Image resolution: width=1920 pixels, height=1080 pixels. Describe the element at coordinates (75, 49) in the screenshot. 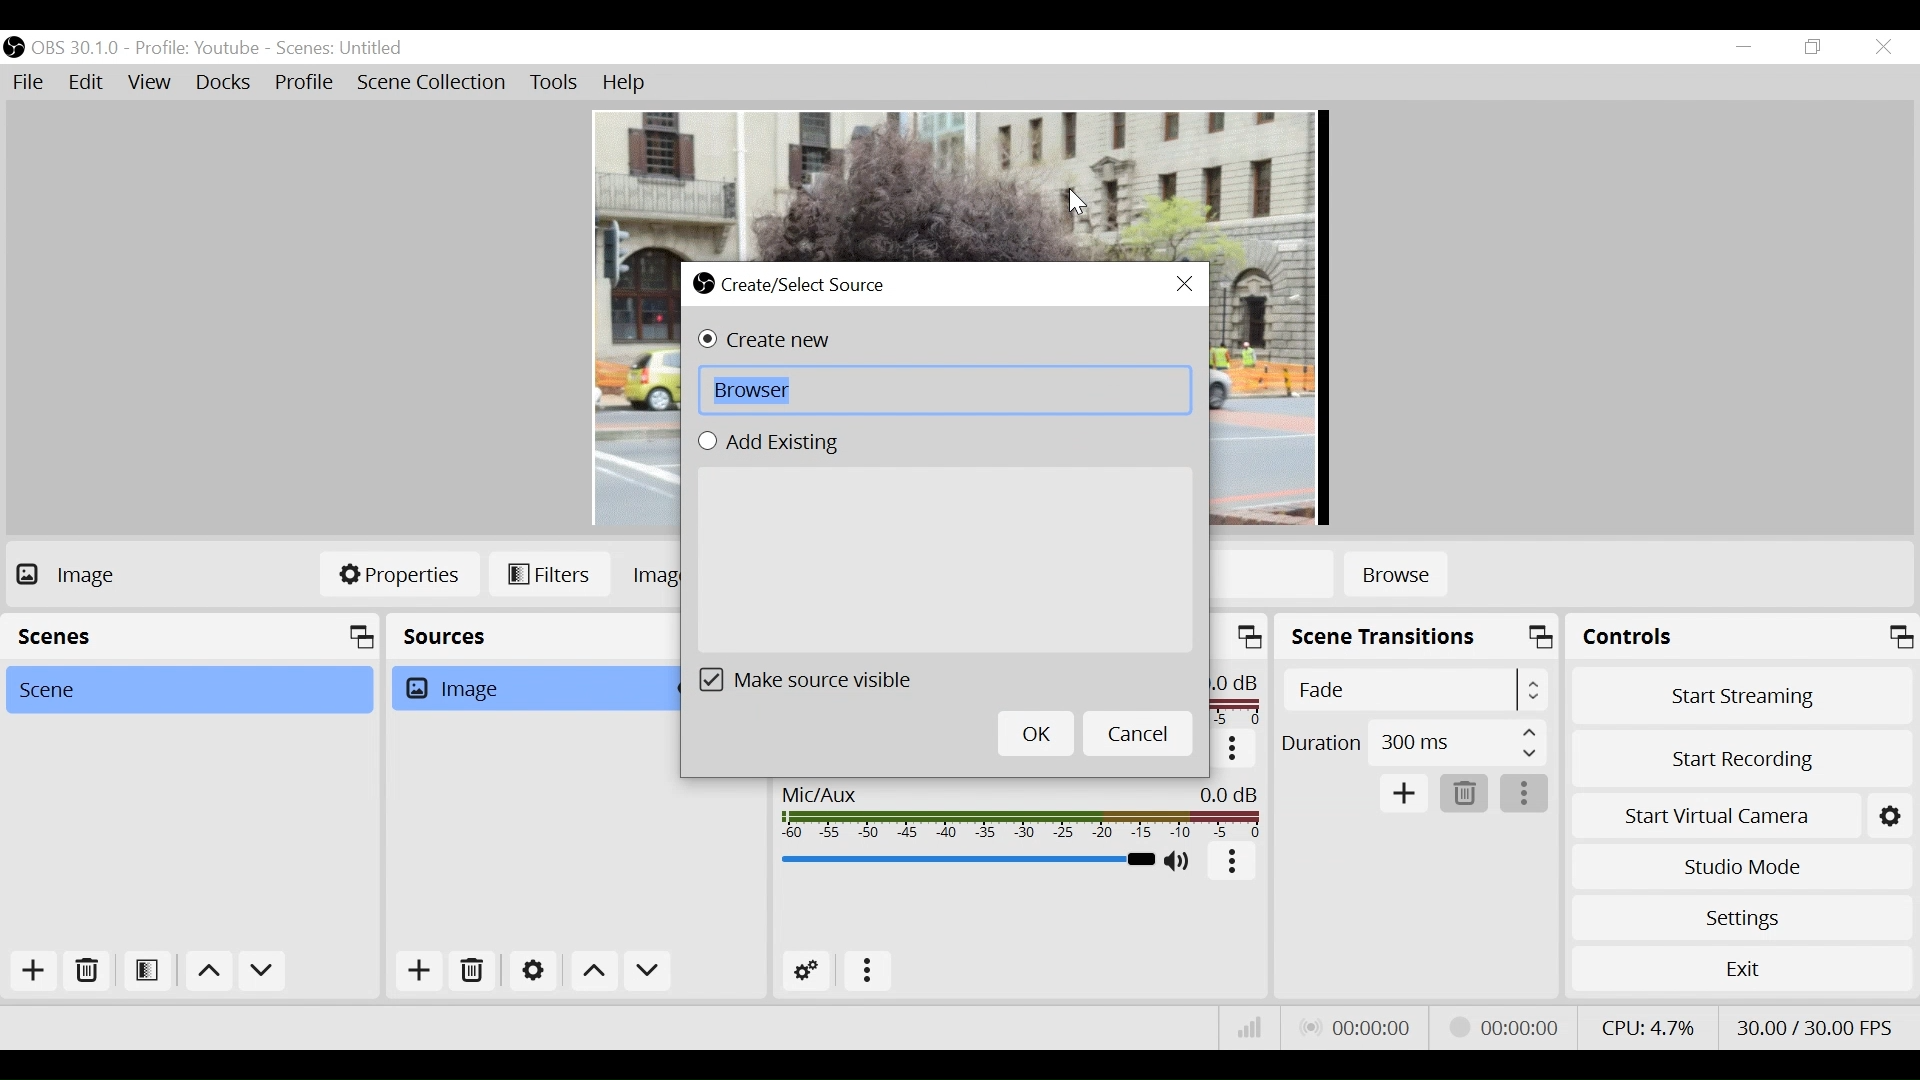

I see `OBS Version` at that location.